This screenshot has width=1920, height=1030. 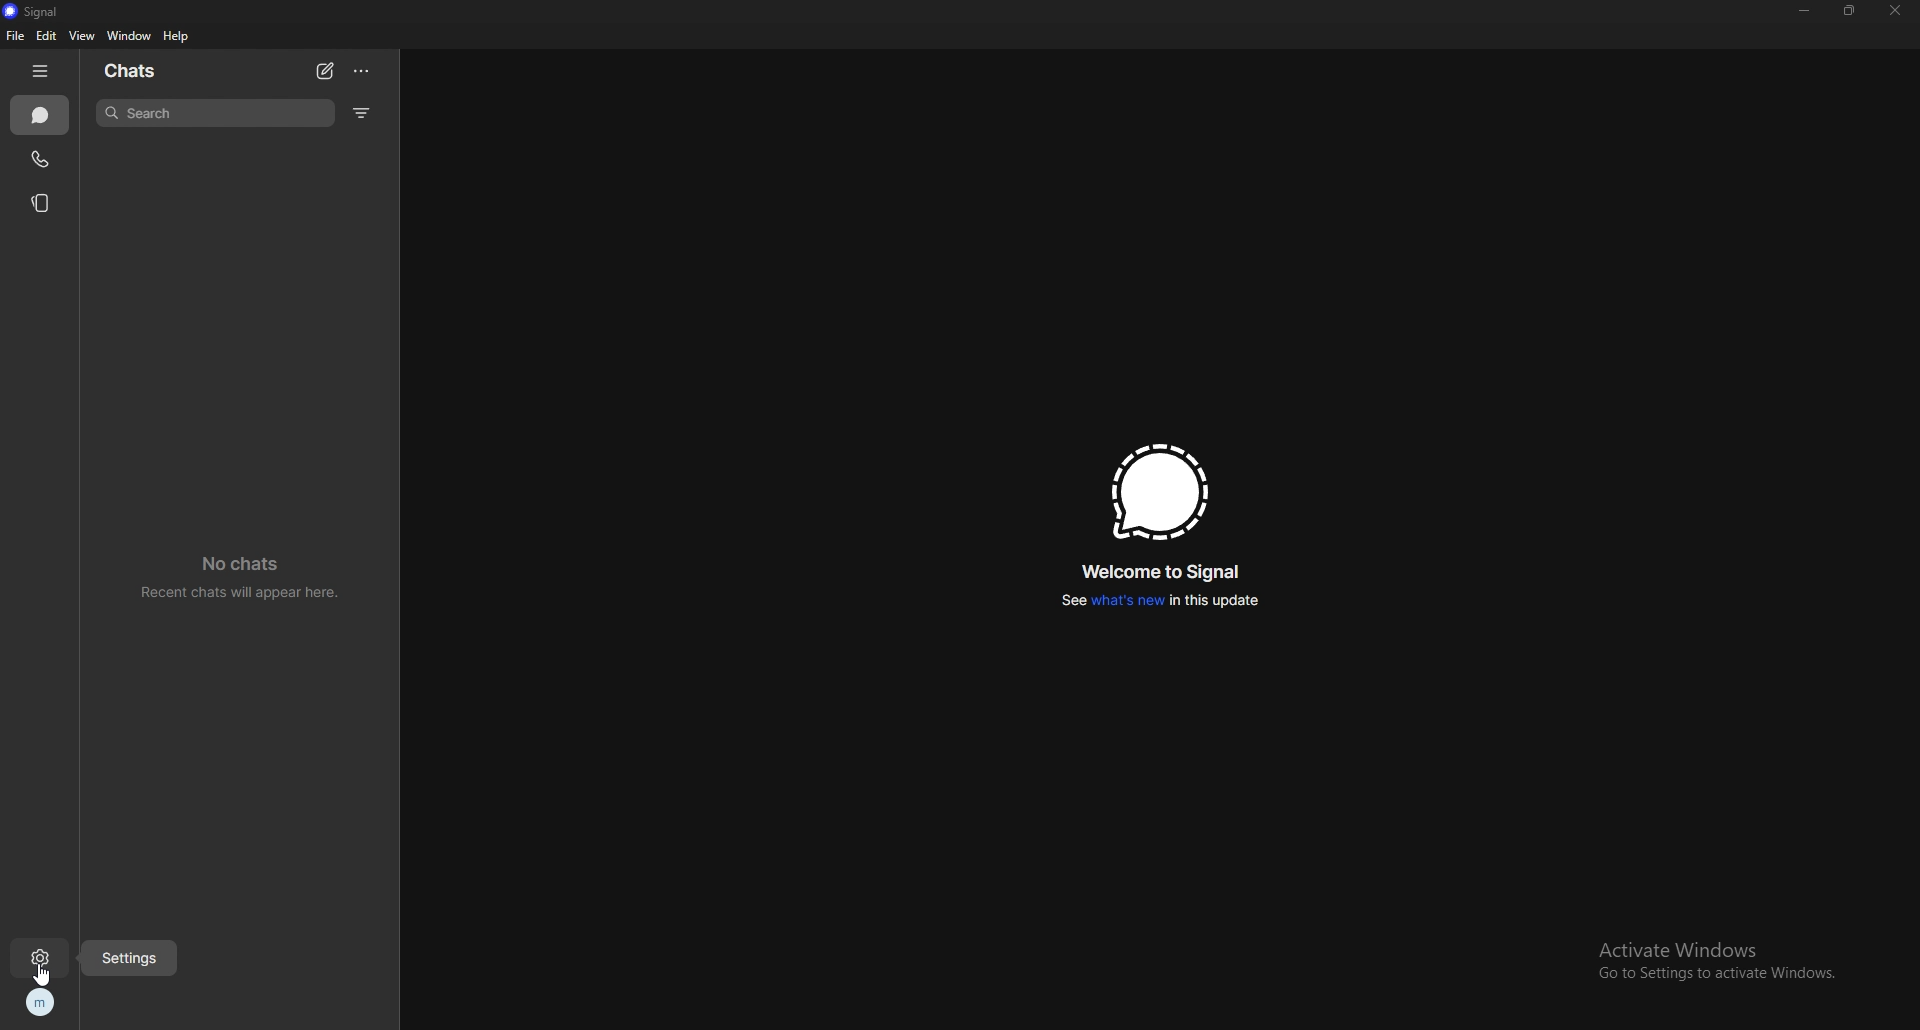 I want to click on cursor, so click(x=46, y=976).